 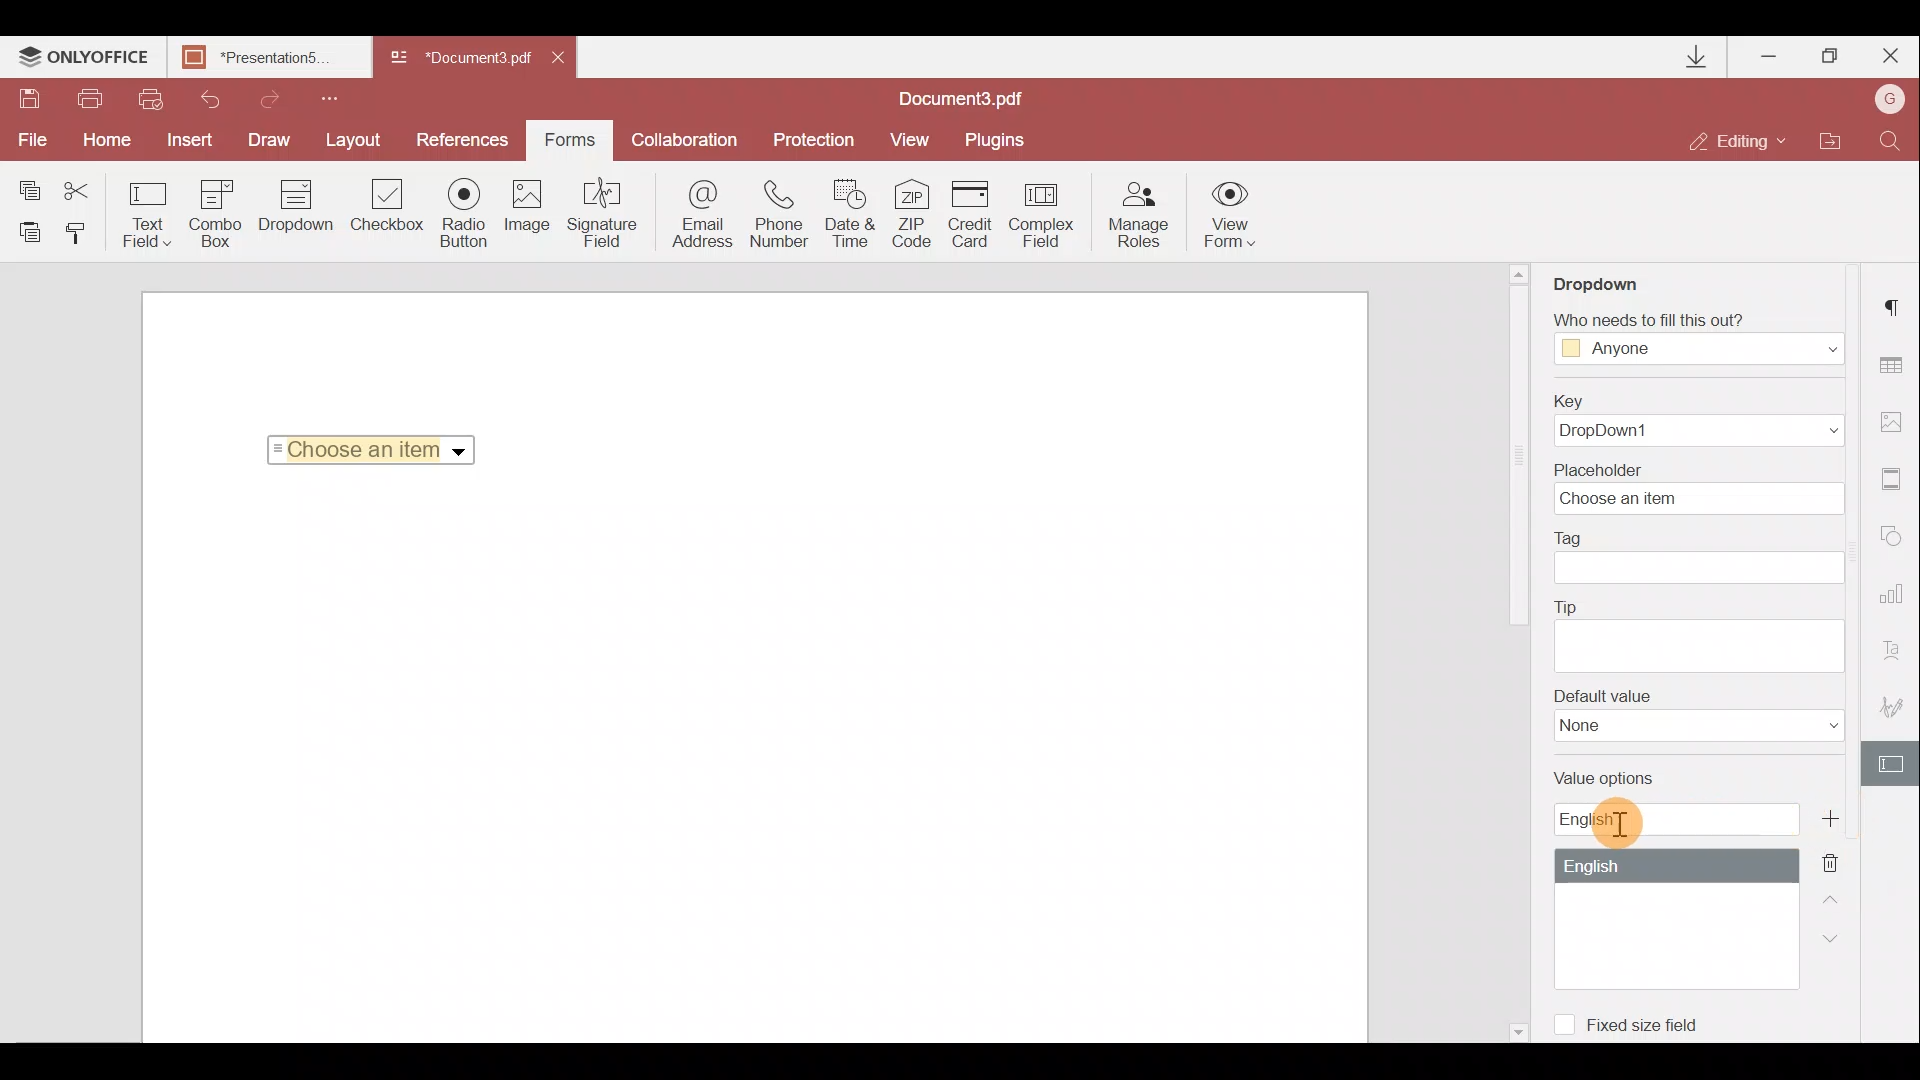 What do you see at coordinates (216, 210) in the screenshot?
I see `Combo box` at bounding box center [216, 210].